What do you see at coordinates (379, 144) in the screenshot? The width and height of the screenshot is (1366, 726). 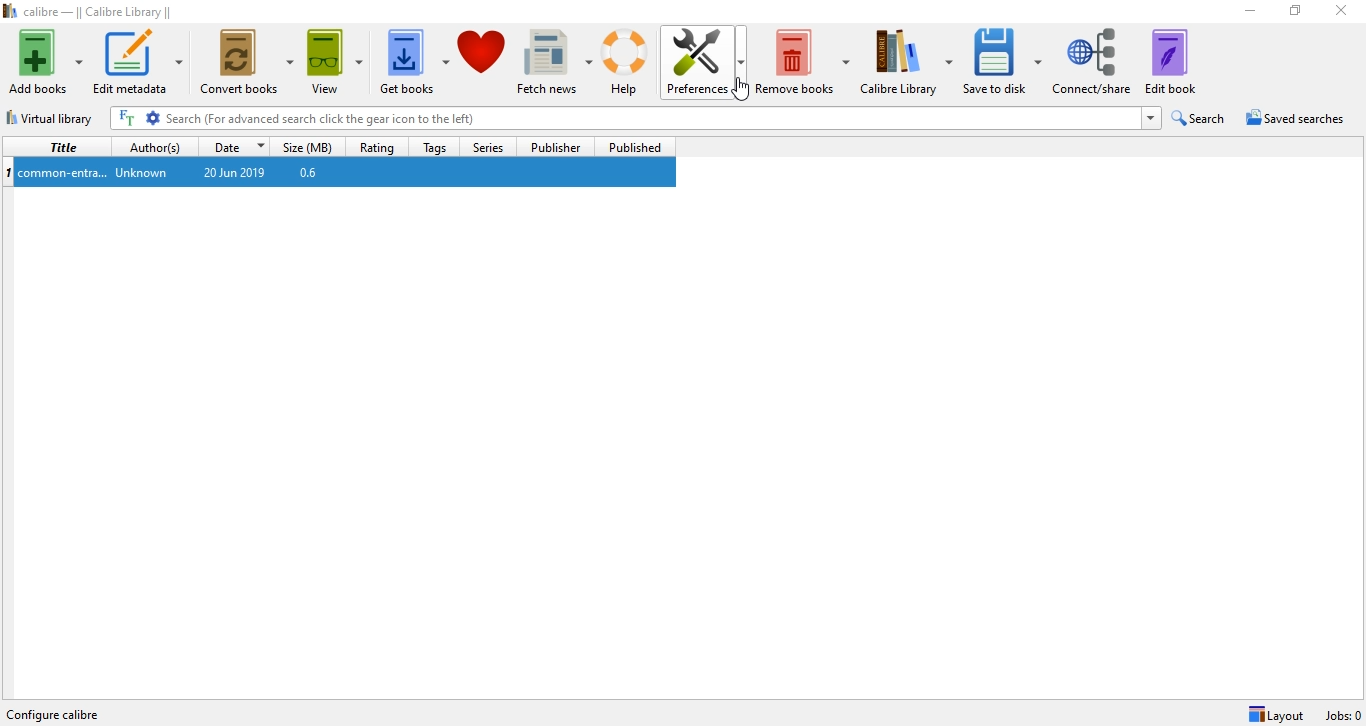 I see `Rating` at bounding box center [379, 144].